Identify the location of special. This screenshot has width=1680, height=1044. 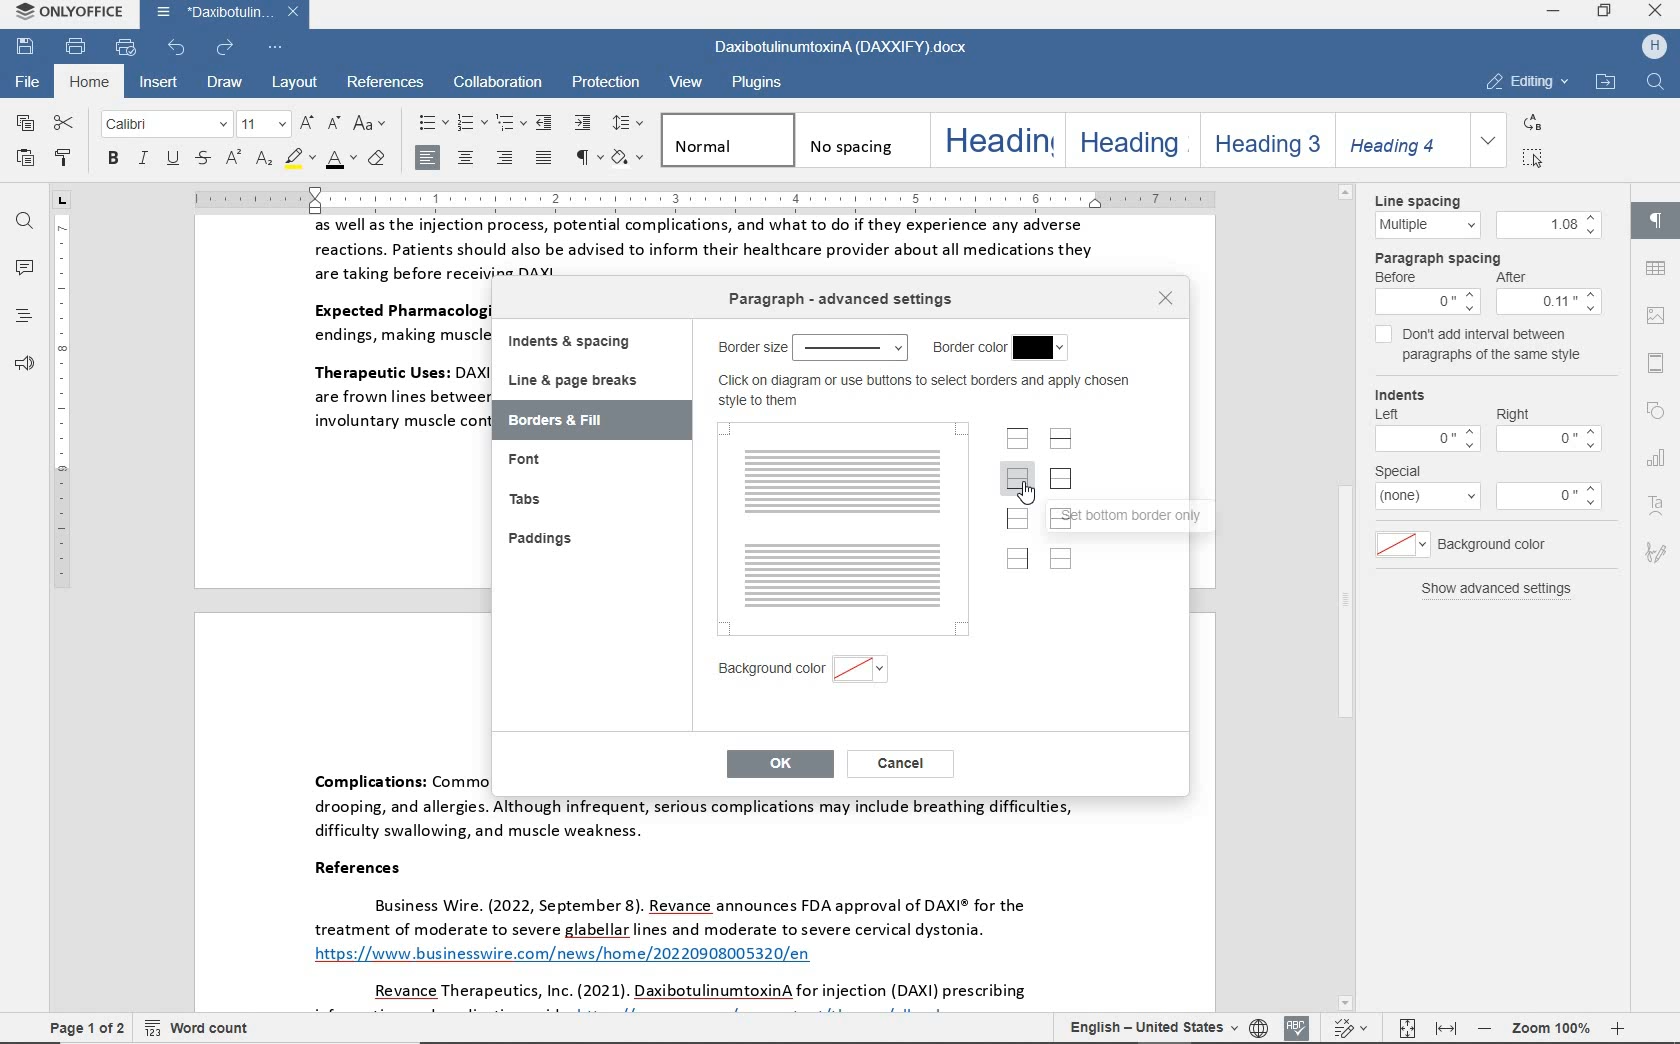
(1489, 488).